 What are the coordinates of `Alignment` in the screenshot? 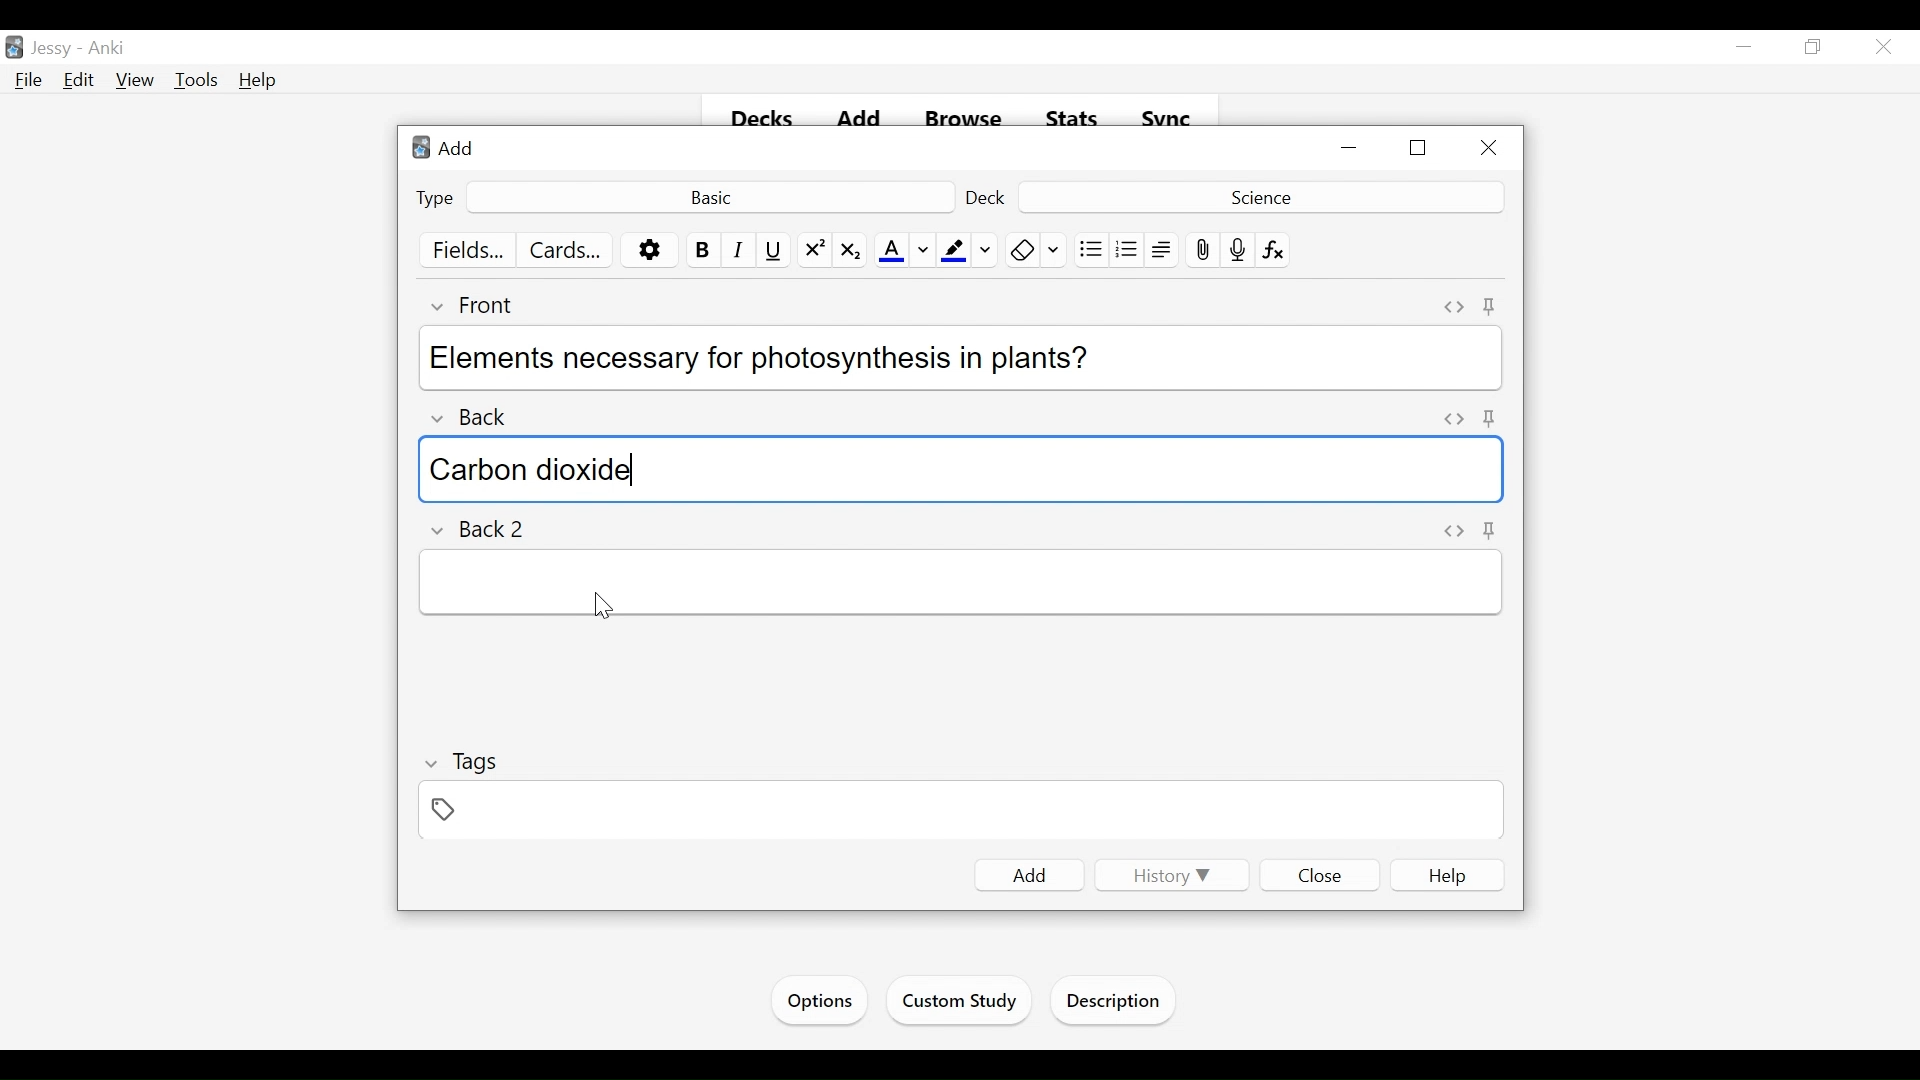 It's located at (1162, 250).